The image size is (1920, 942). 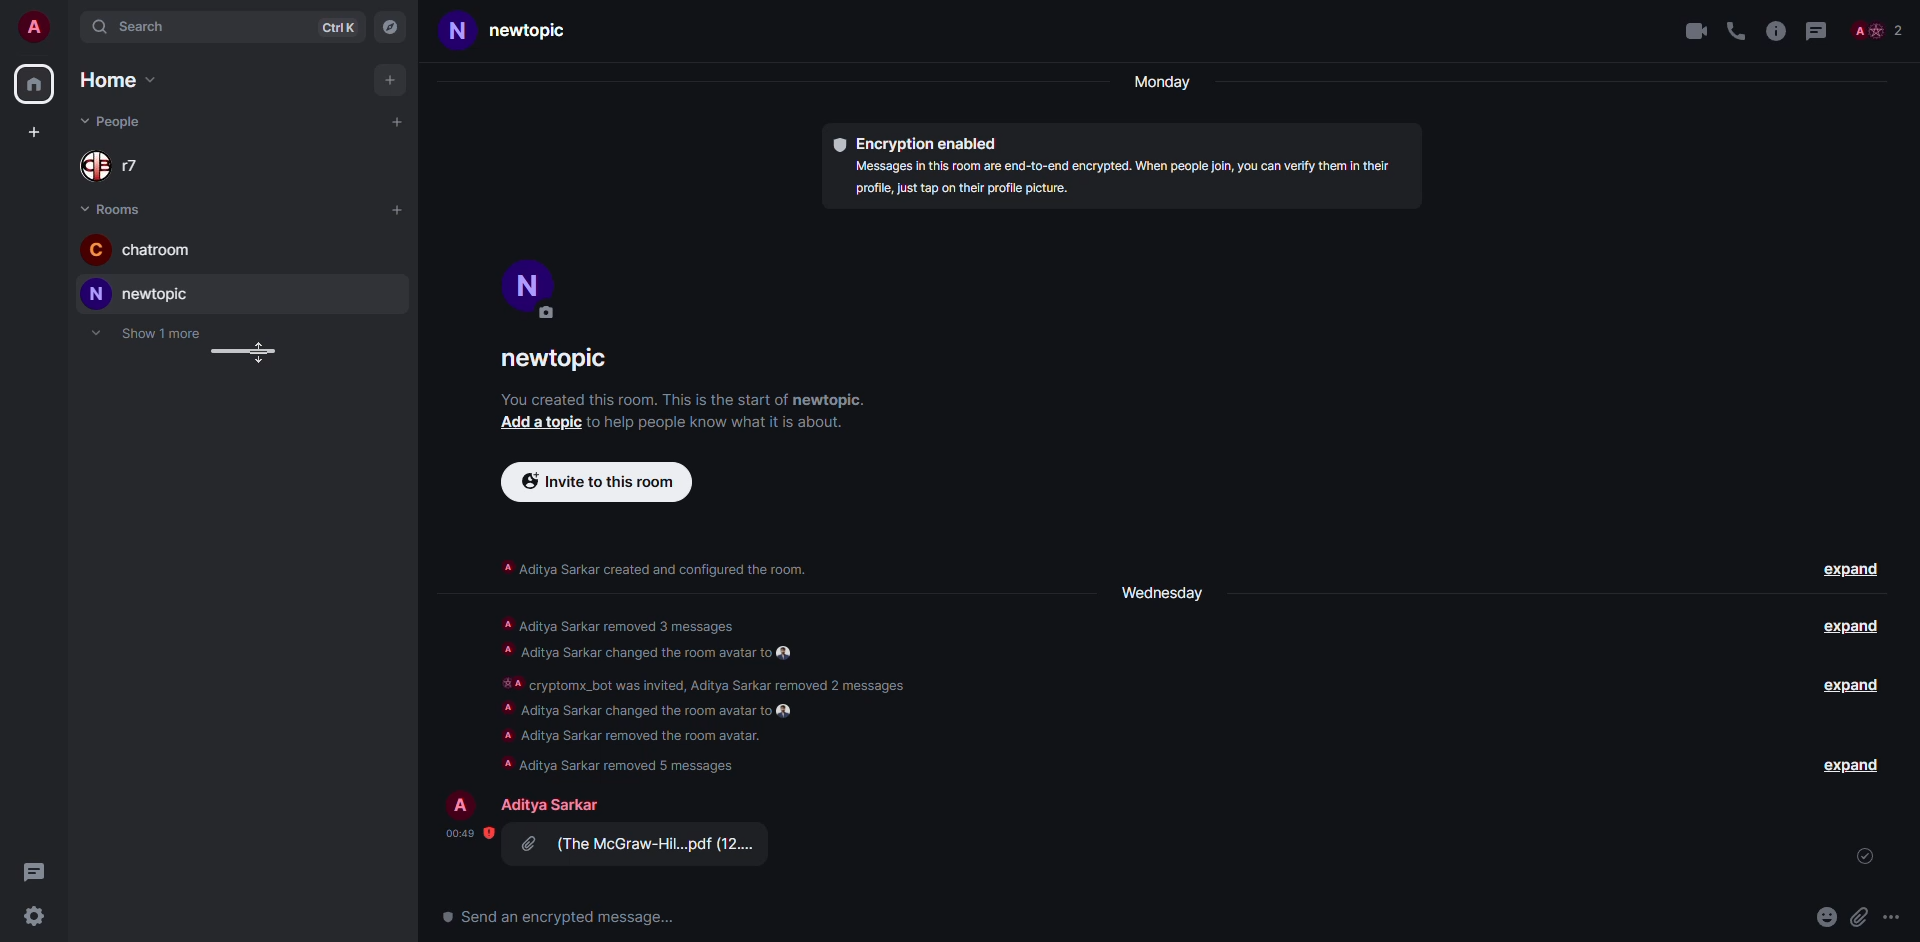 I want to click on Aditya sarkar, so click(x=549, y=805).